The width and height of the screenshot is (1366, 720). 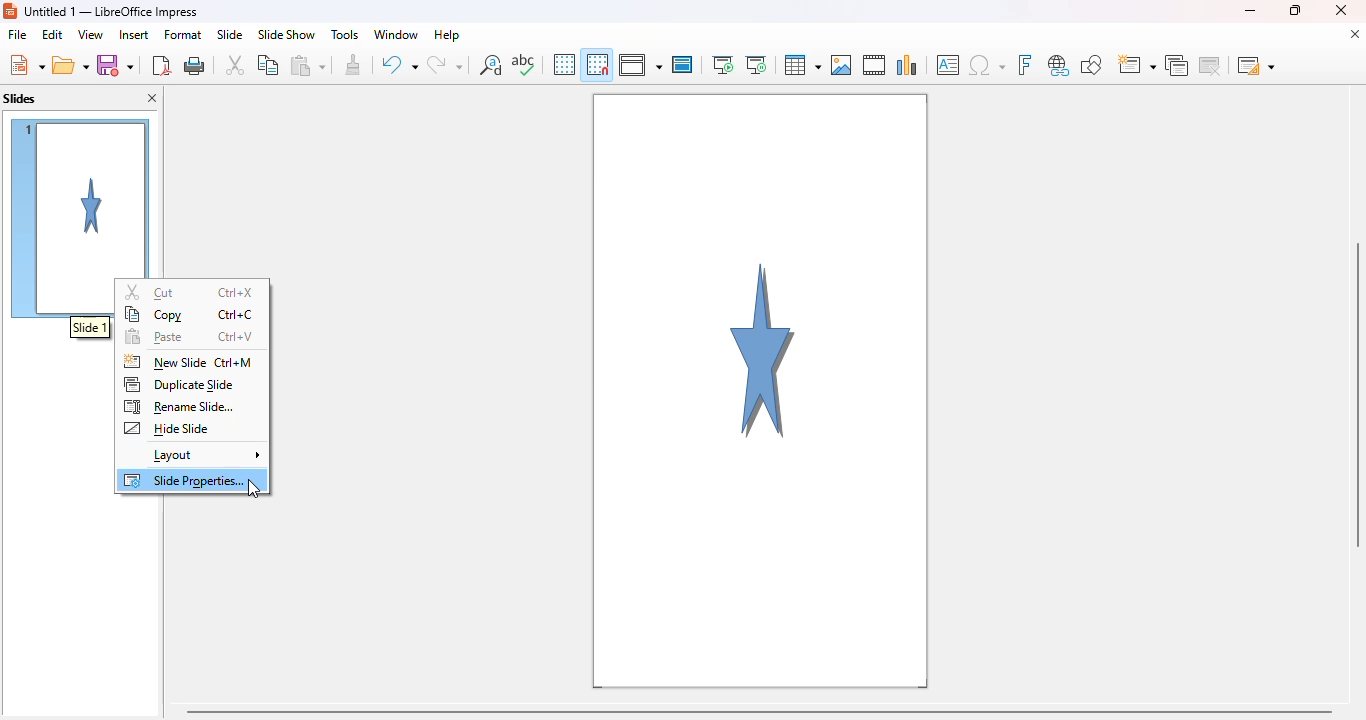 I want to click on start from current slide, so click(x=756, y=65).